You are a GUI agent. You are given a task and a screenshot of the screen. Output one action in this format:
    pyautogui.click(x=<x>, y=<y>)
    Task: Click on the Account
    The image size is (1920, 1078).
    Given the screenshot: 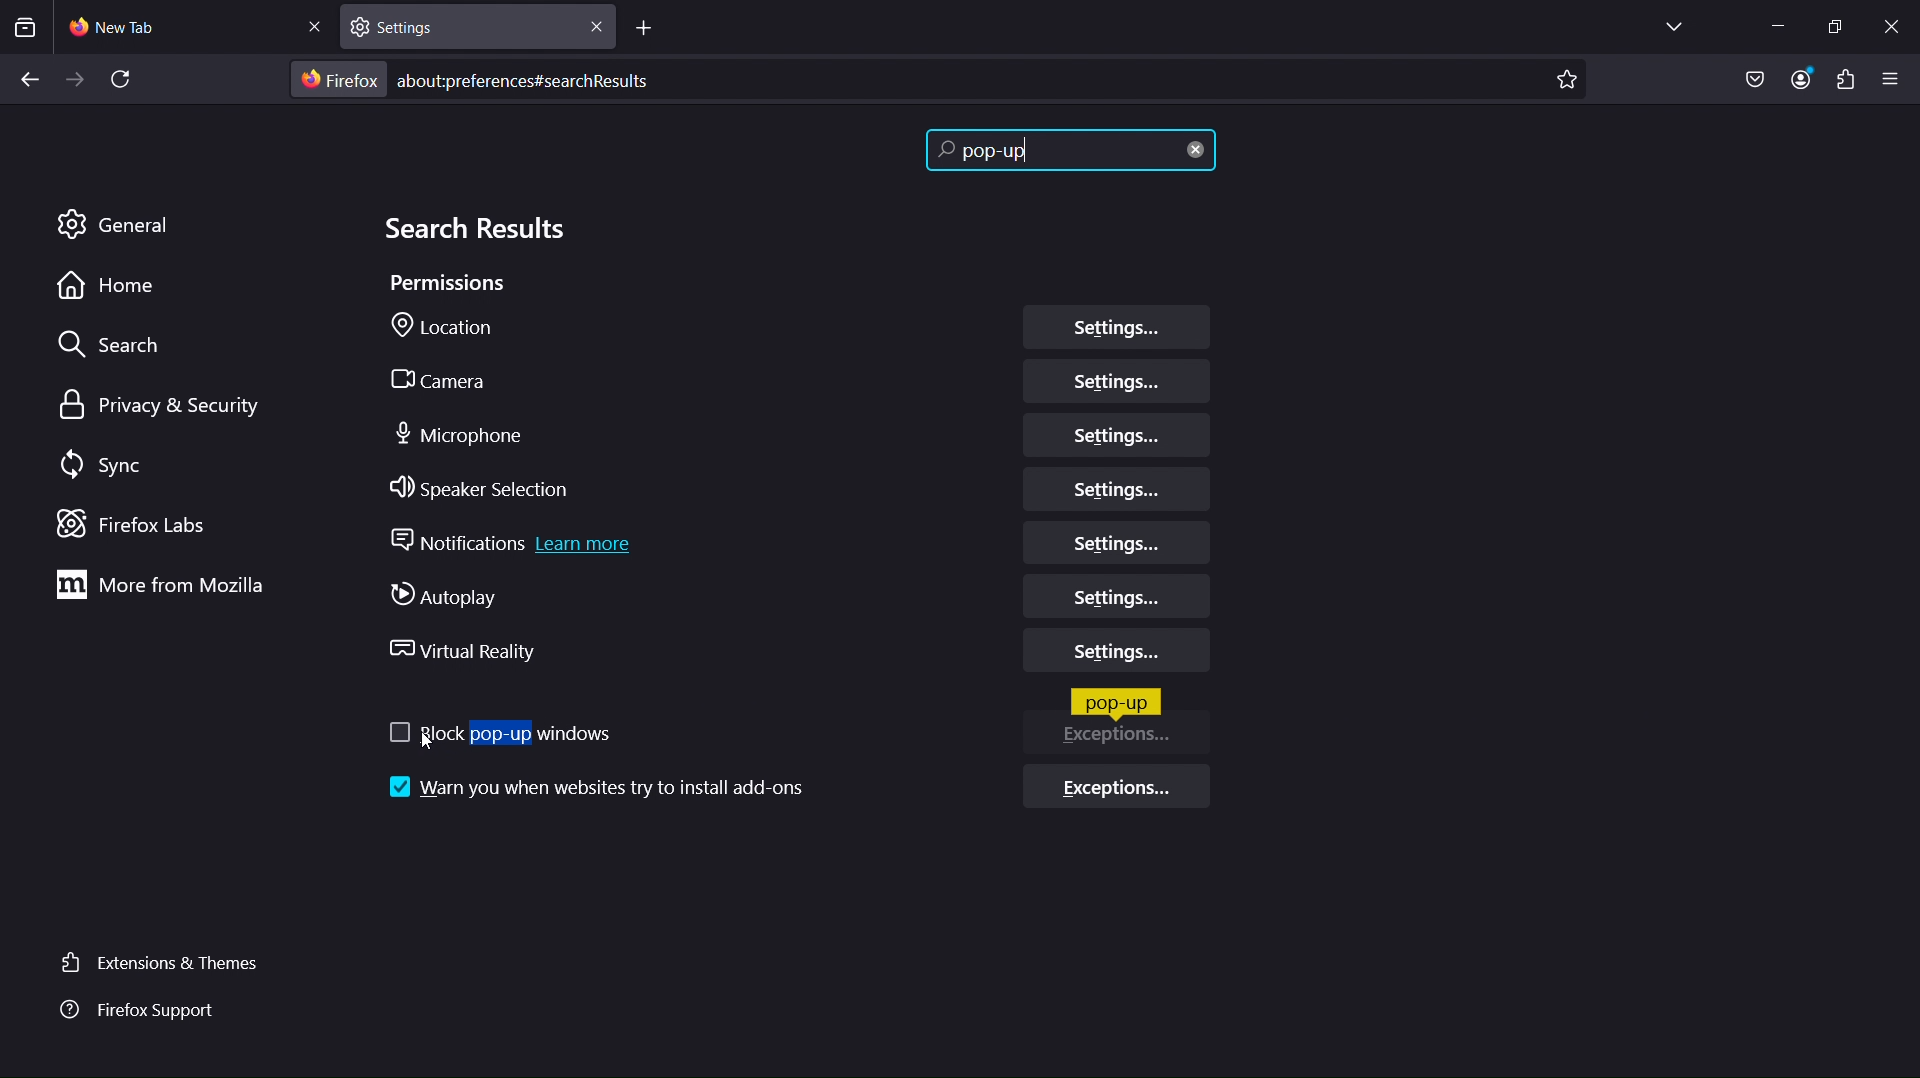 What is the action you would take?
    pyautogui.click(x=1805, y=79)
    